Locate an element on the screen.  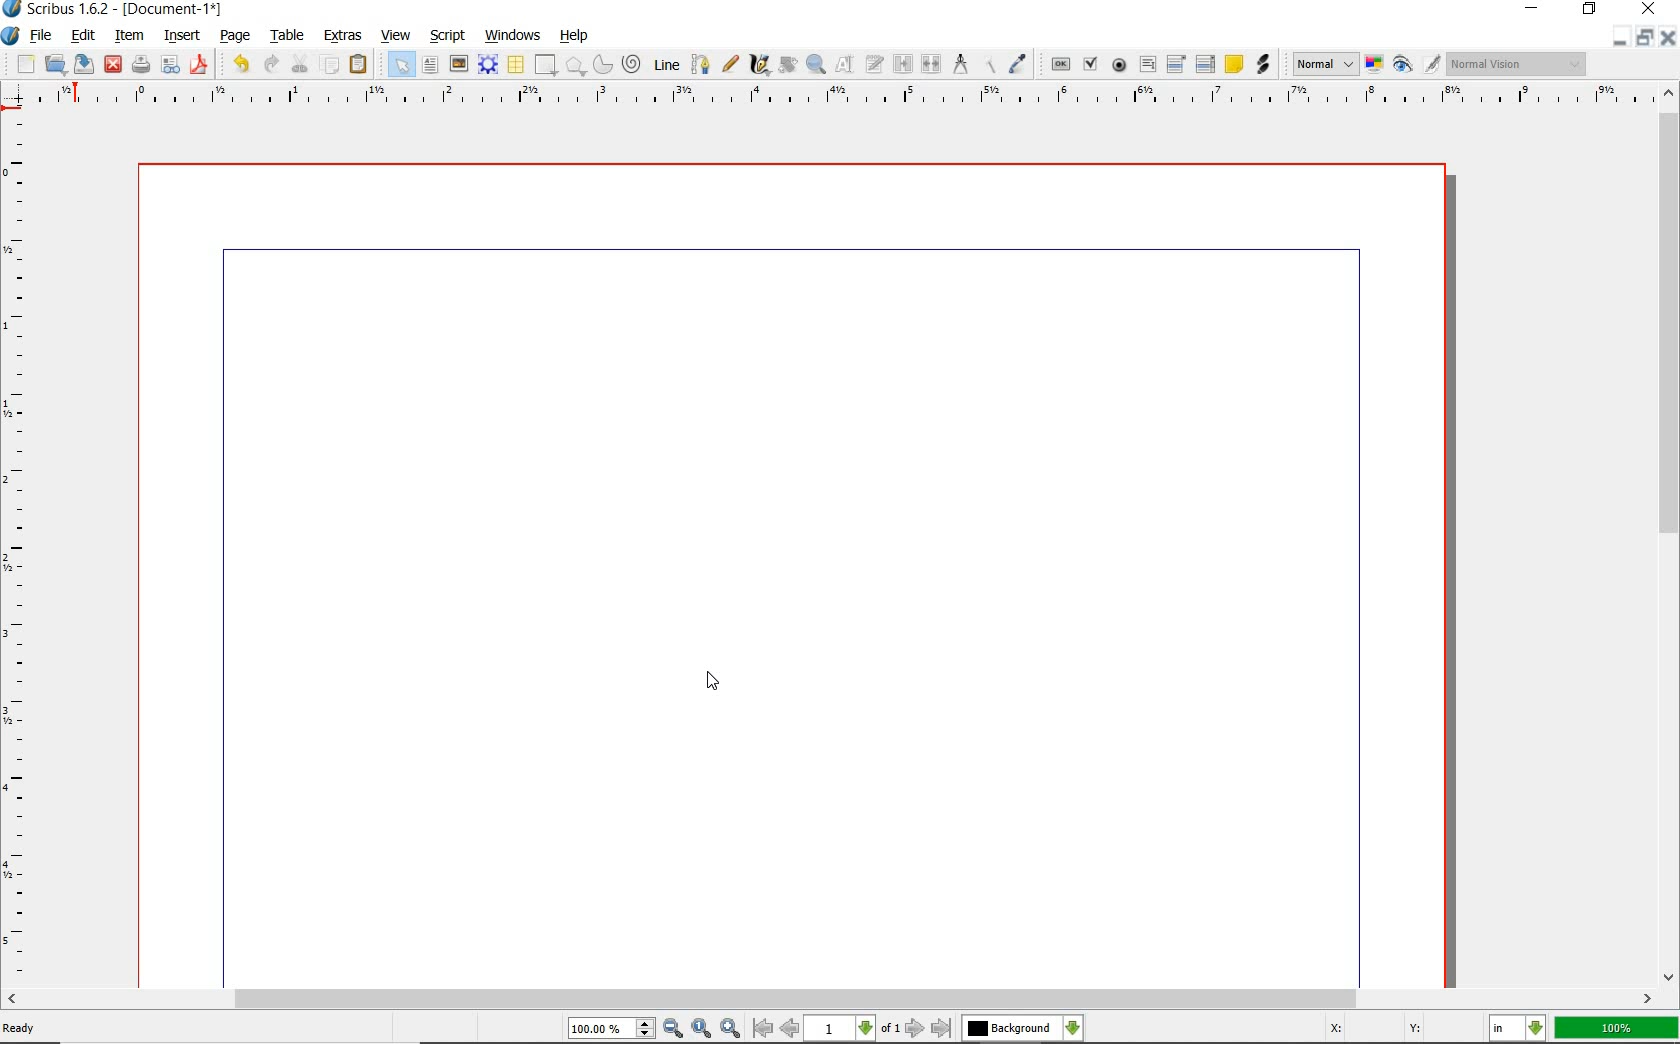
link annotation is located at coordinates (1264, 65).